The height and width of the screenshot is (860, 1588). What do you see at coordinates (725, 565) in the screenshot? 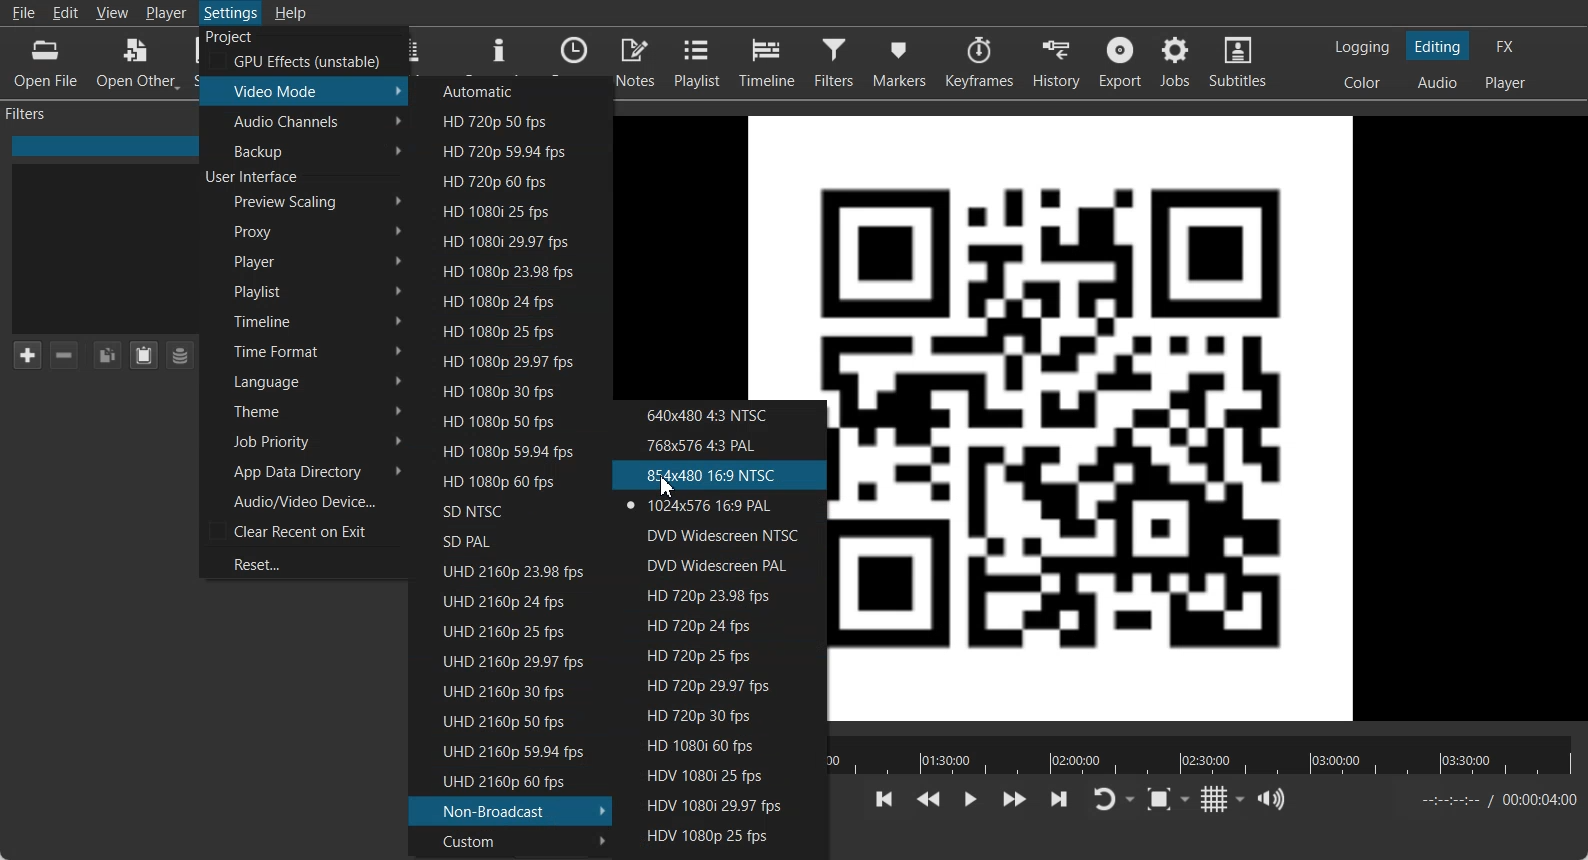
I see `DVD Widescreen PAL` at bounding box center [725, 565].